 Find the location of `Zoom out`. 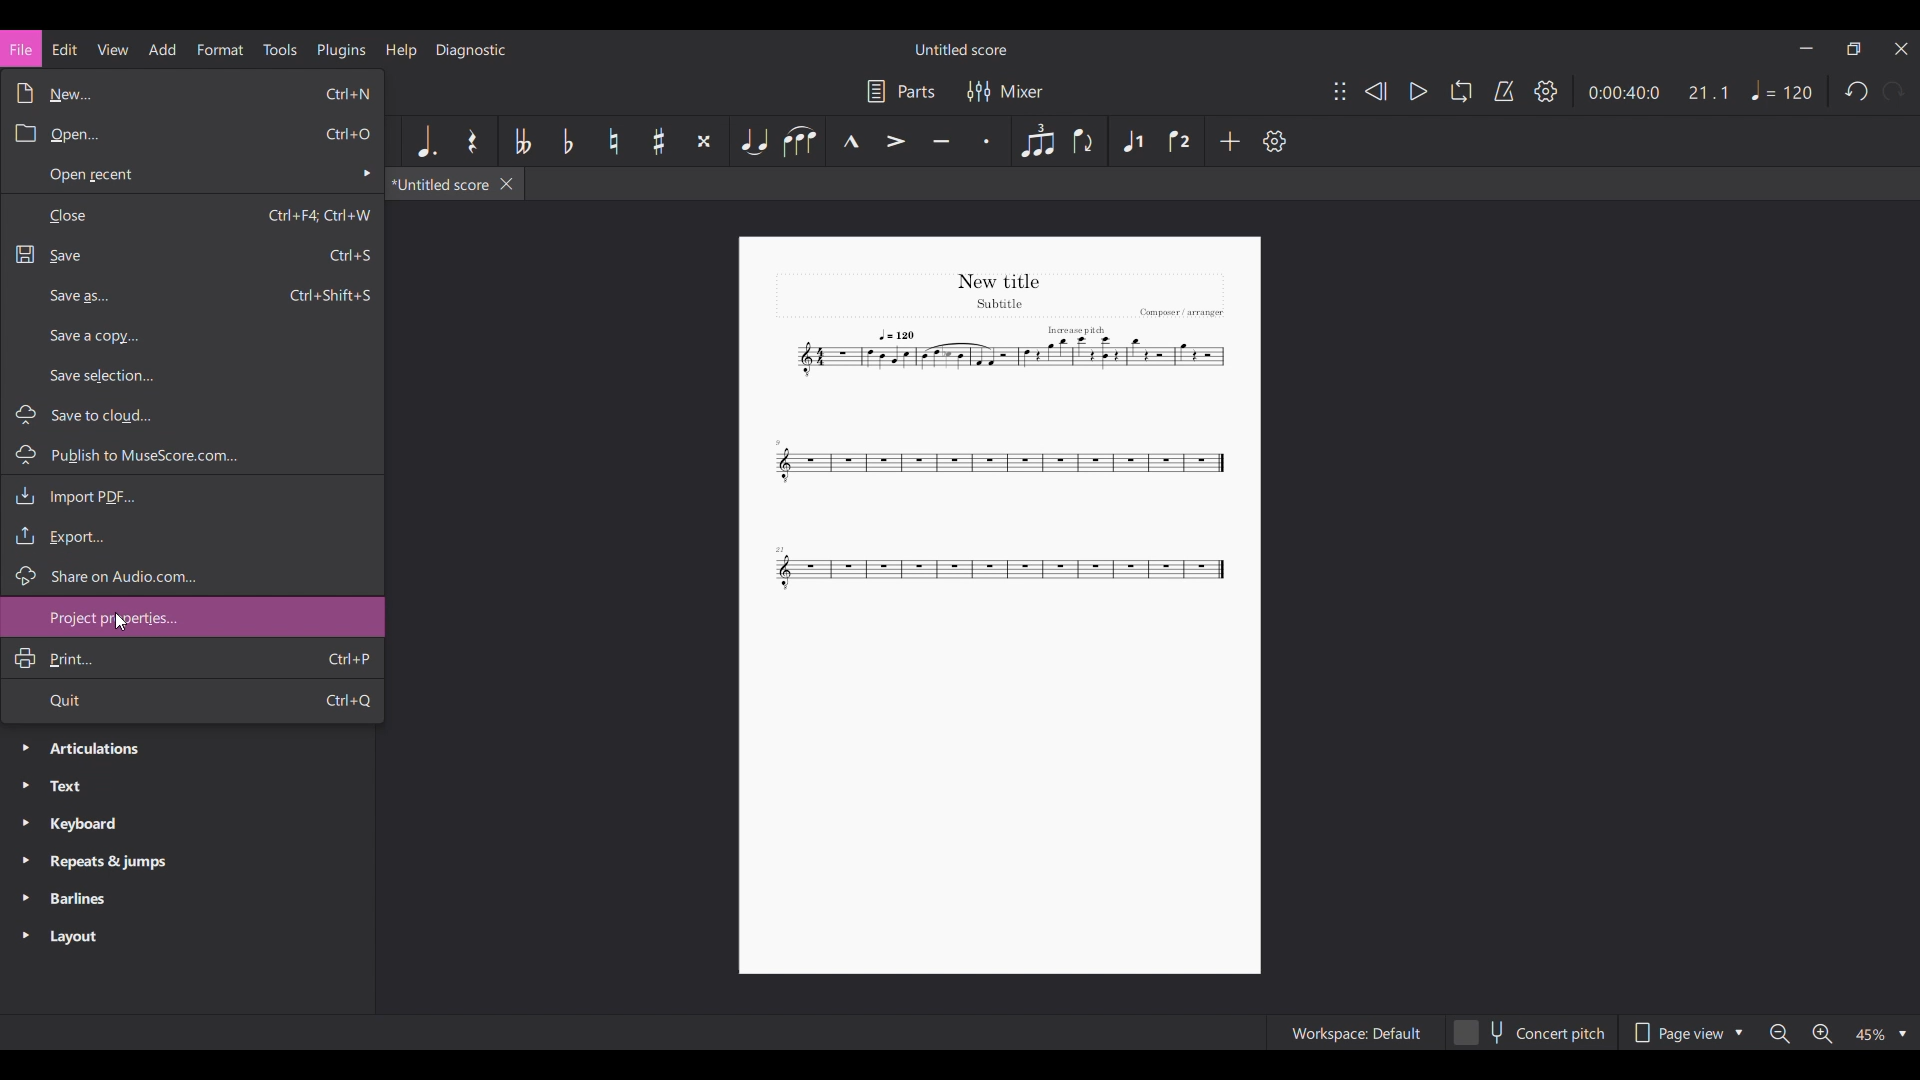

Zoom out is located at coordinates (1779, 1034).